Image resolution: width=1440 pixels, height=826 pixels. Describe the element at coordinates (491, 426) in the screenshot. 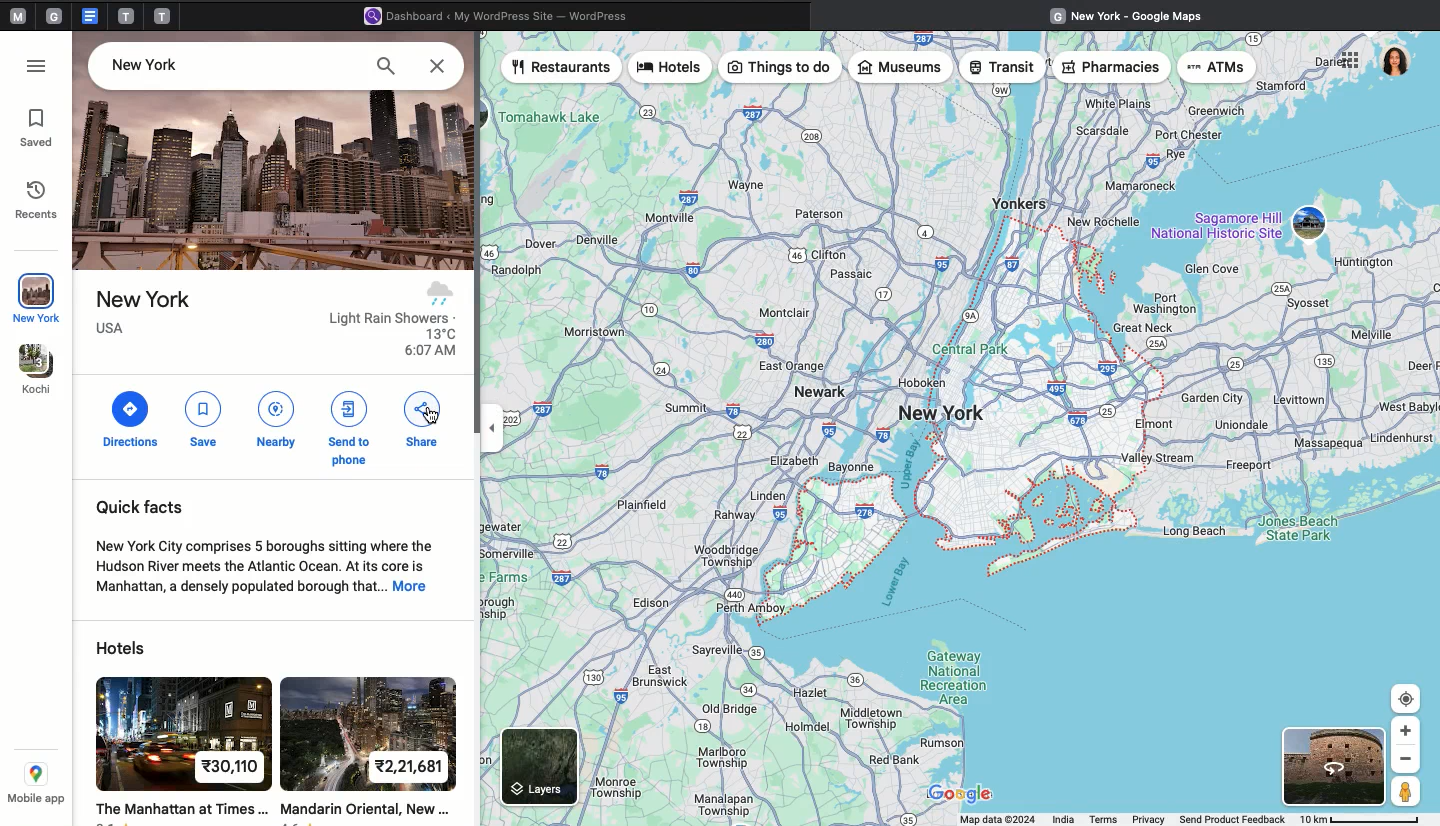

I see `toggle` at that location.